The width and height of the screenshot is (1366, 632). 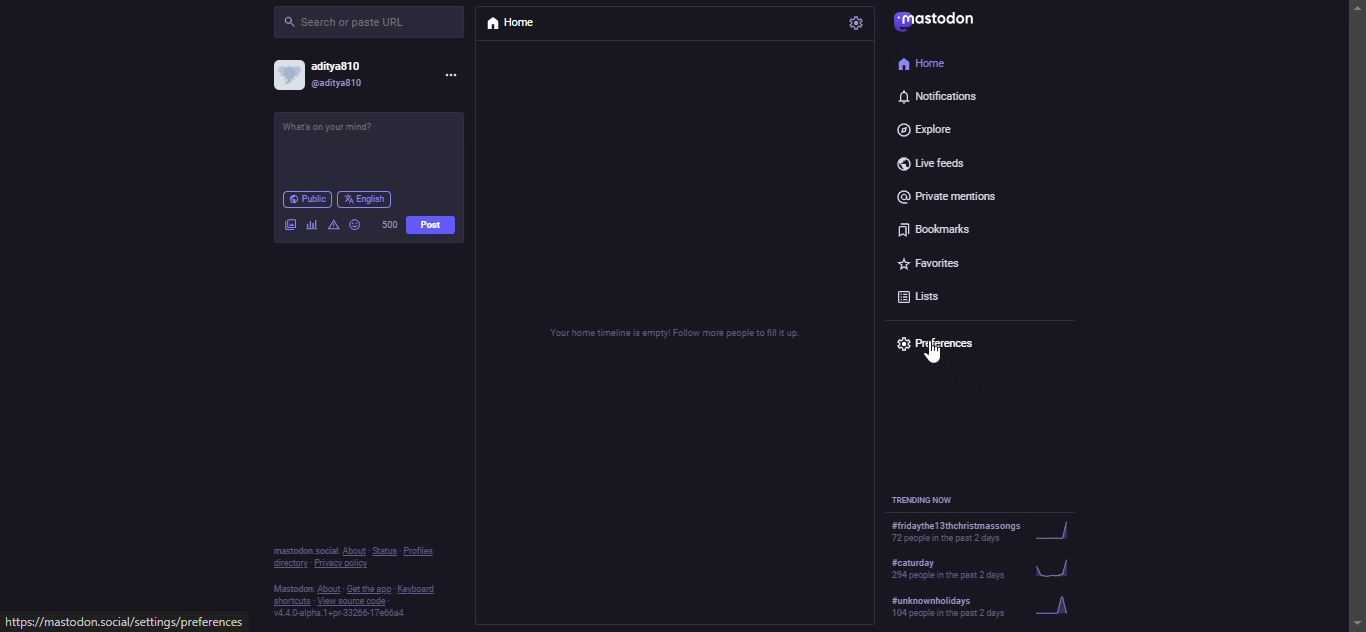 What do you see at coordinates (447, 75) in the screenshot?
I see `more` at bounding box center [447, 75].